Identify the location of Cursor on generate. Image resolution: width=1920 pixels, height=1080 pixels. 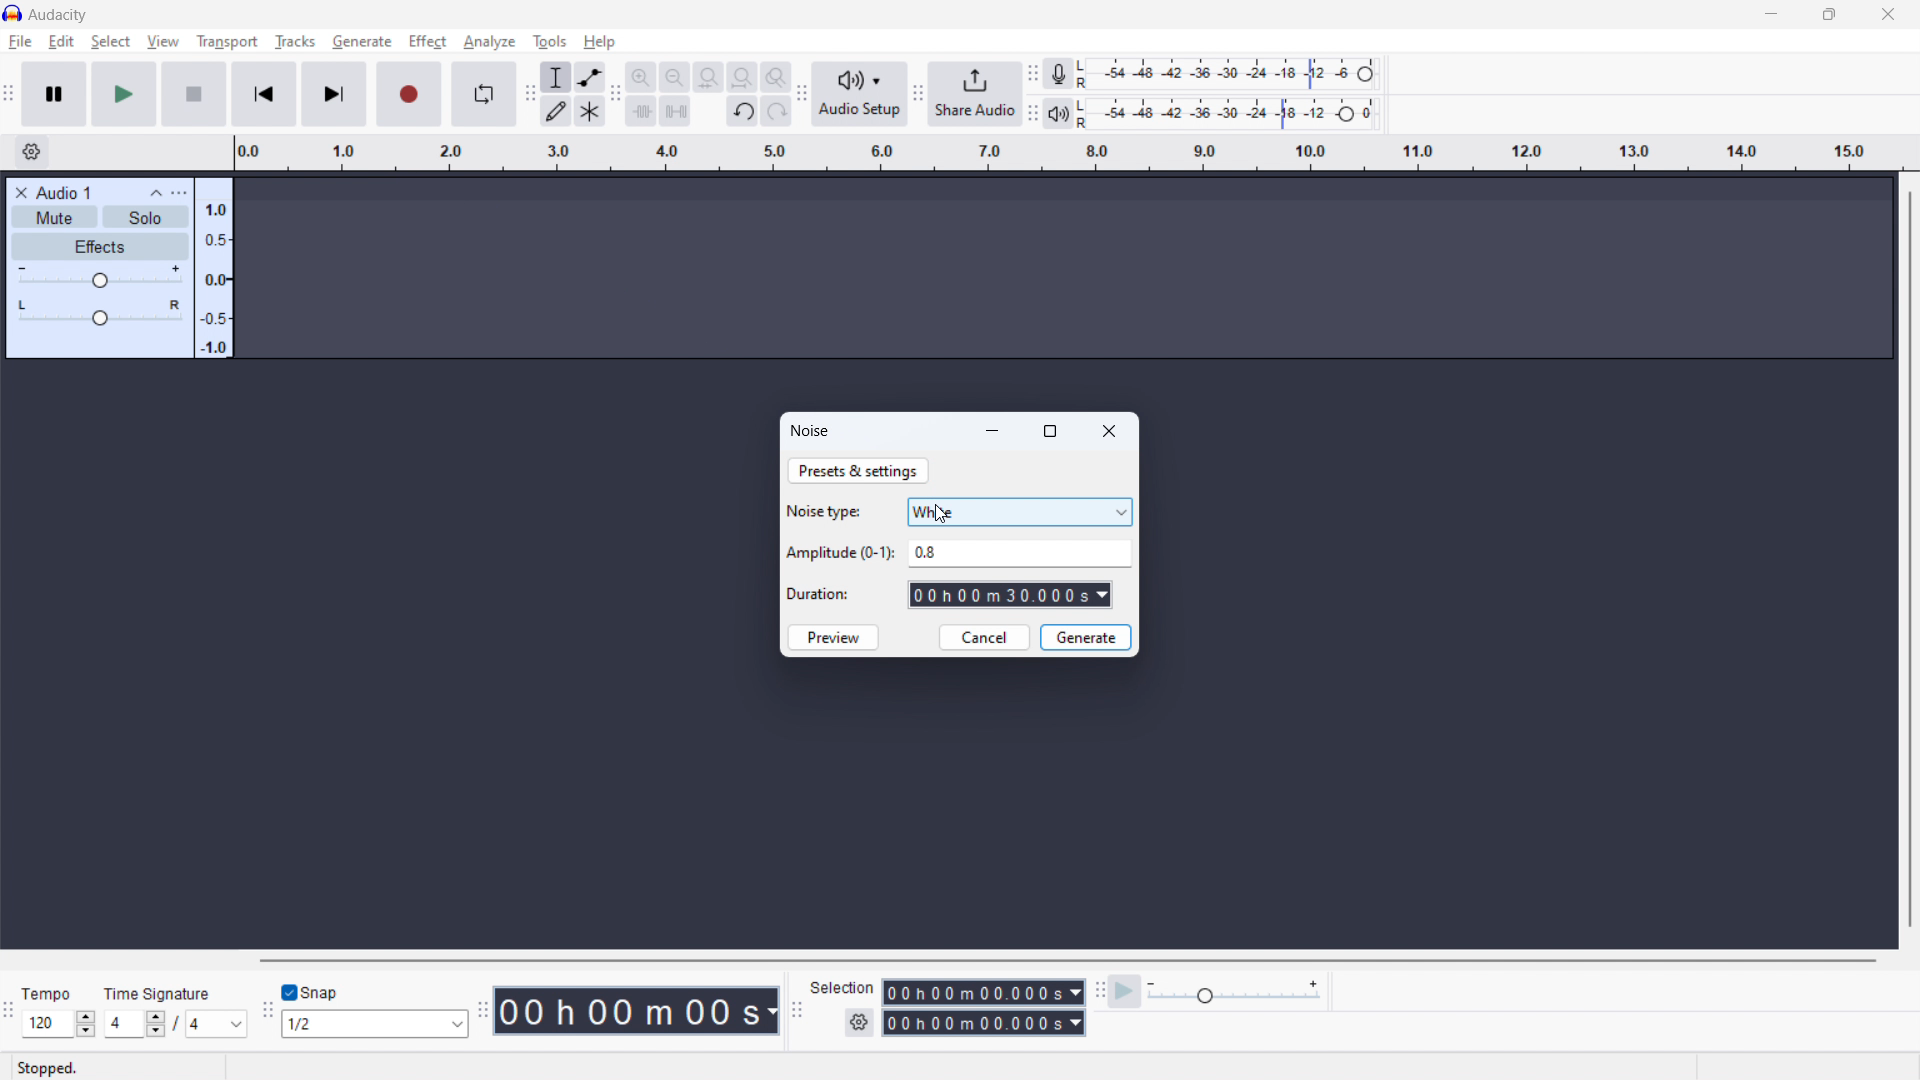
(362, 44).